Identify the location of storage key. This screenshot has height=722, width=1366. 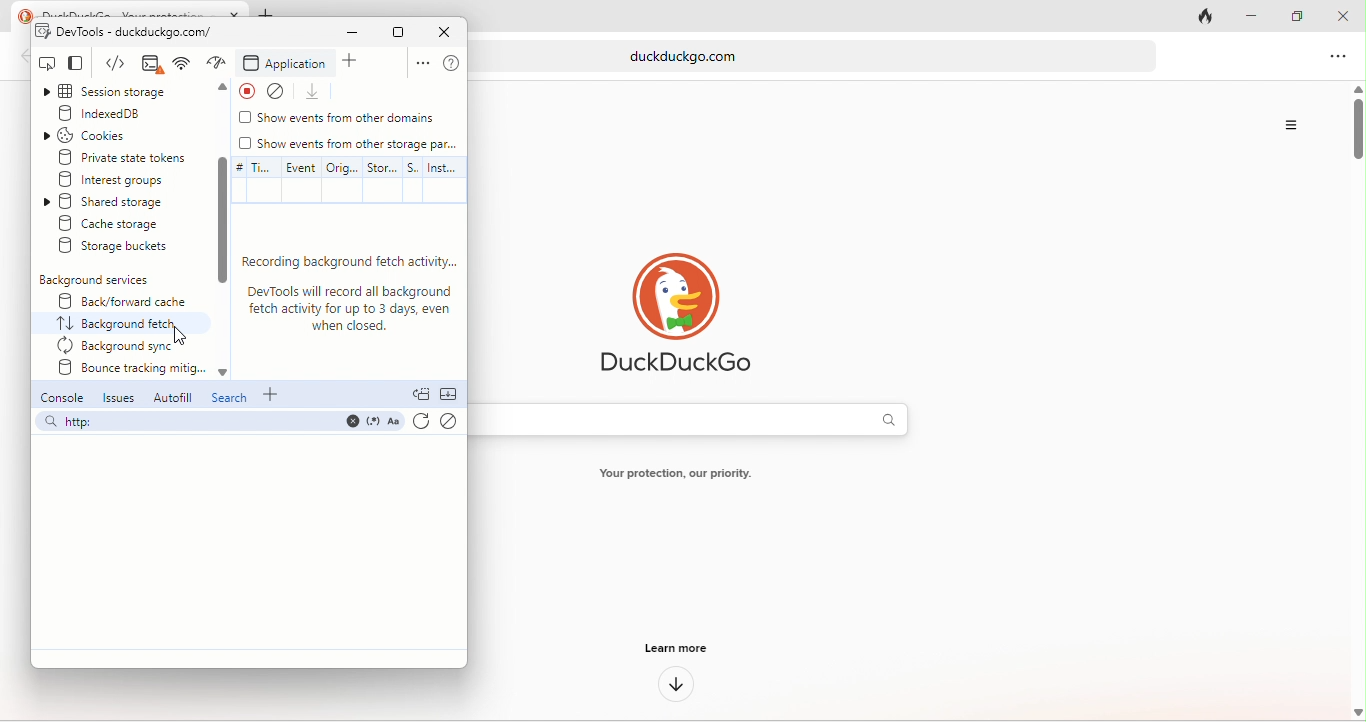
(383, 179).